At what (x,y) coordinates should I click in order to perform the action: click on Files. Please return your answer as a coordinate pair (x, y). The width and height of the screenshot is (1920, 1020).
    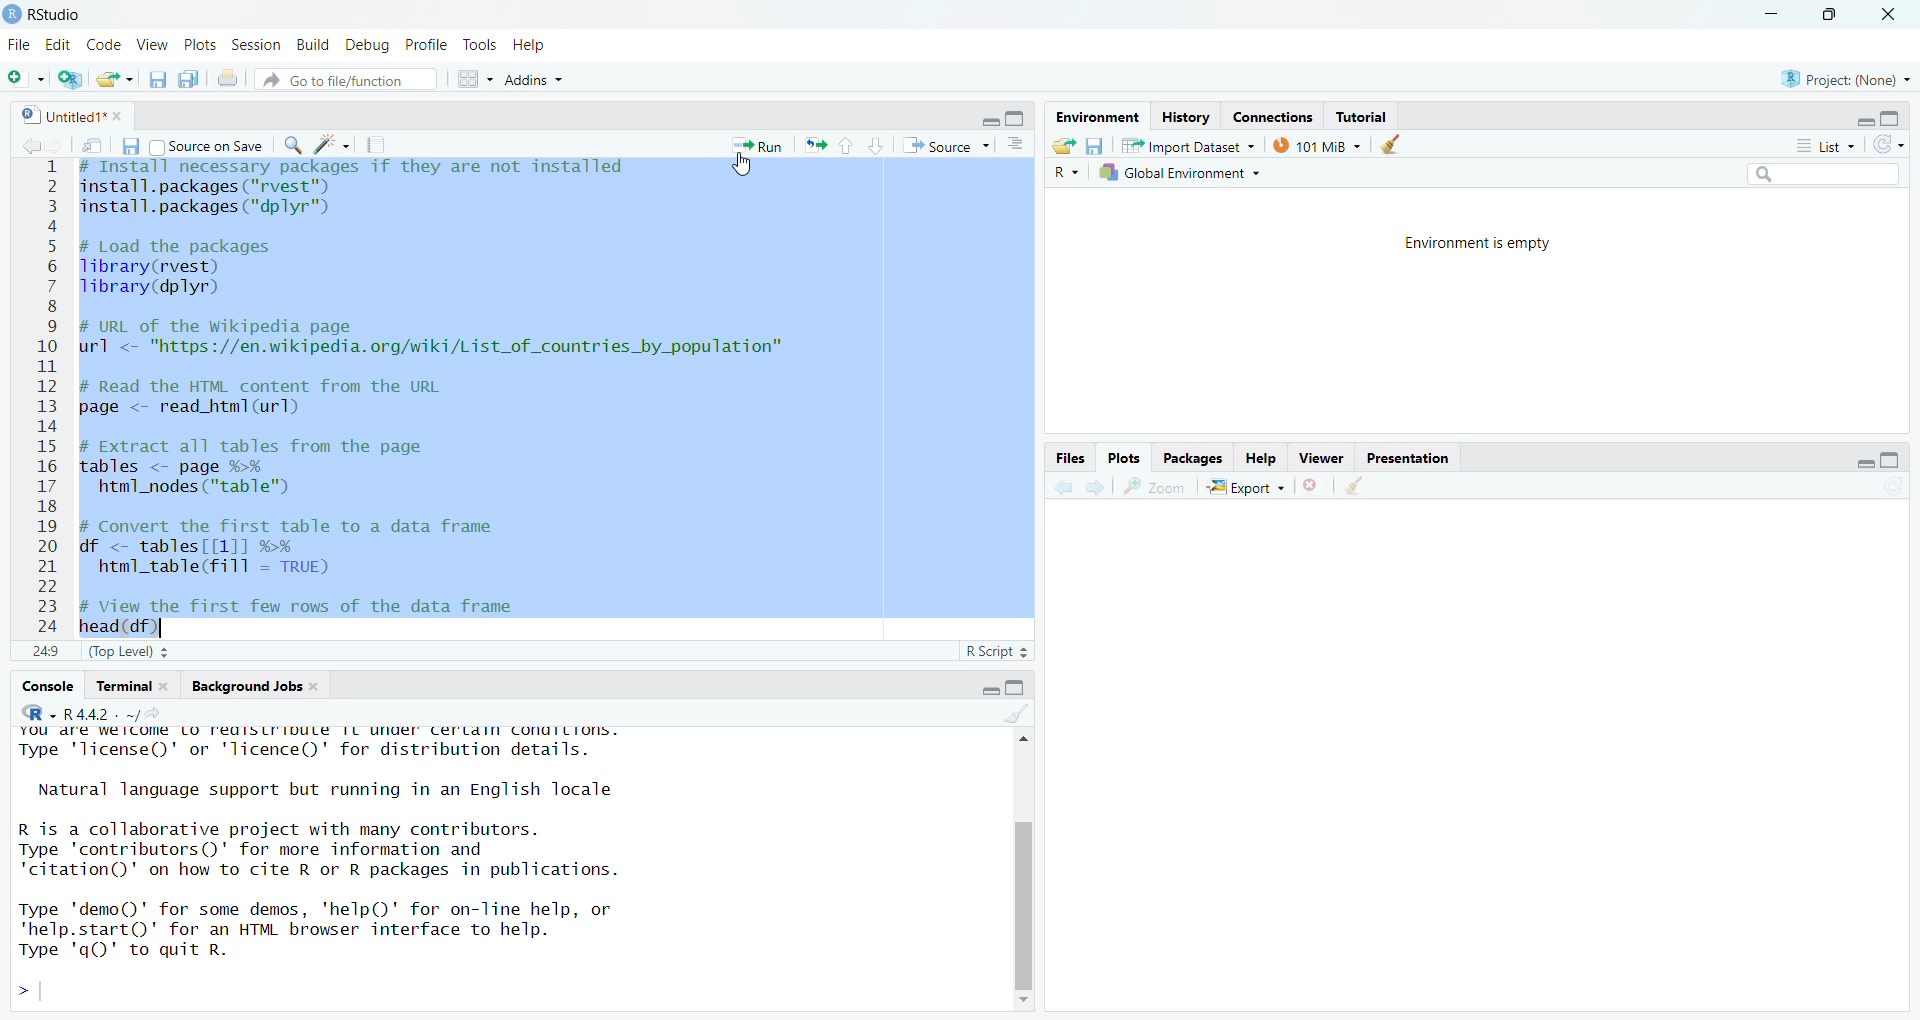
    Looking at the image, I should click on (1071, 458).